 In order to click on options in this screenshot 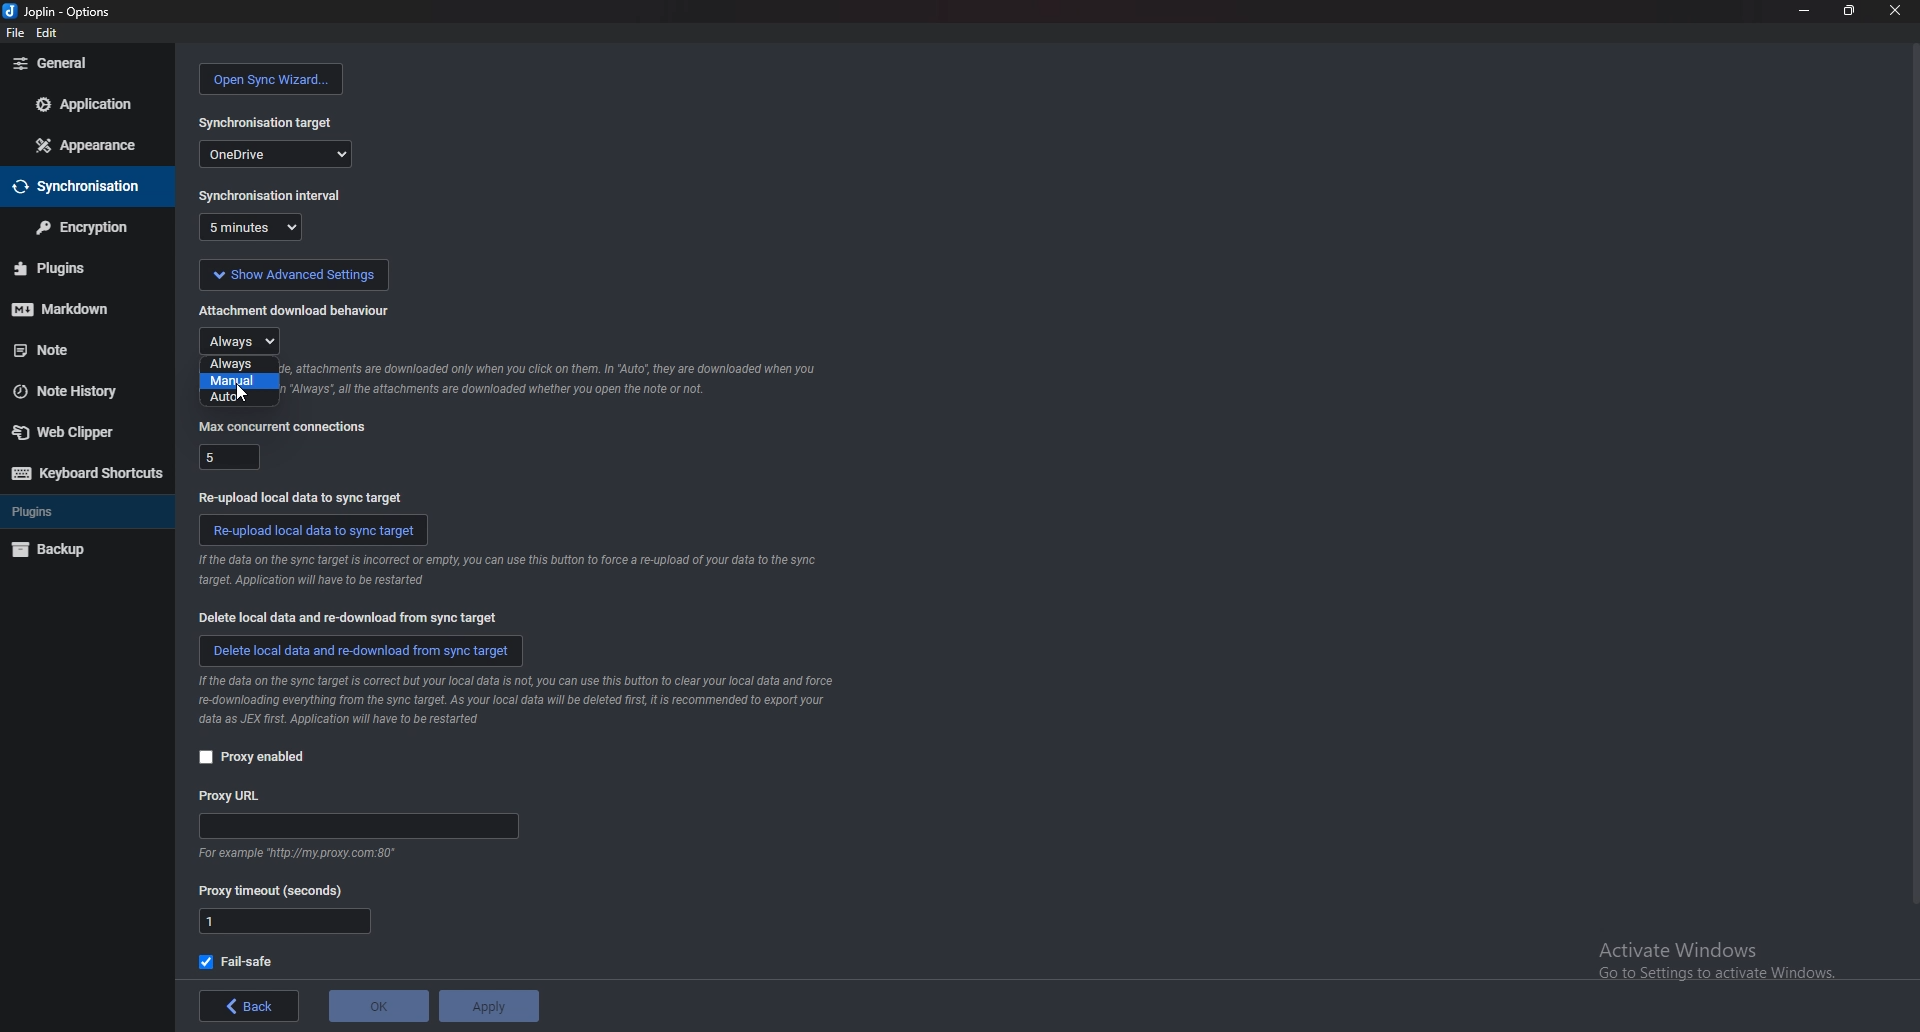, I will do `click(60, 11)`.